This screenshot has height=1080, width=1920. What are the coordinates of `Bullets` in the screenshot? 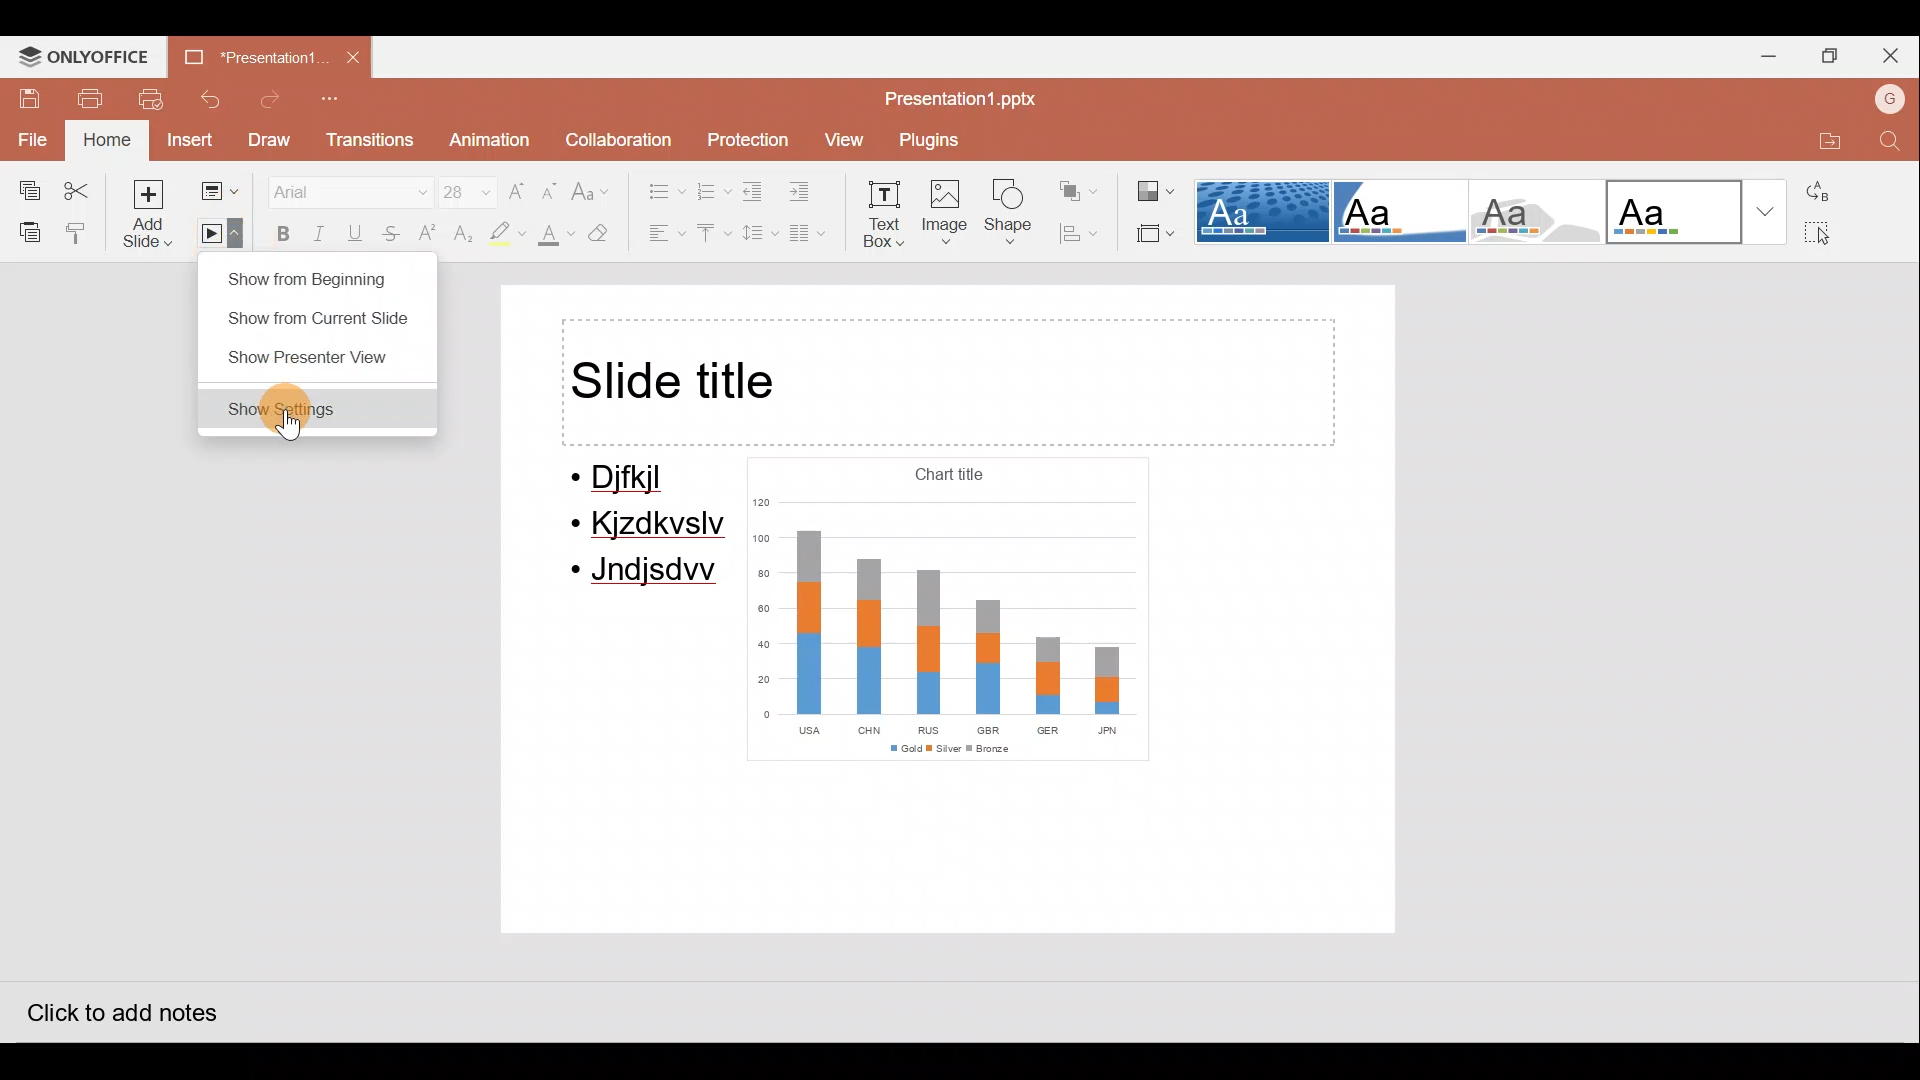 It's located at (658, 187).